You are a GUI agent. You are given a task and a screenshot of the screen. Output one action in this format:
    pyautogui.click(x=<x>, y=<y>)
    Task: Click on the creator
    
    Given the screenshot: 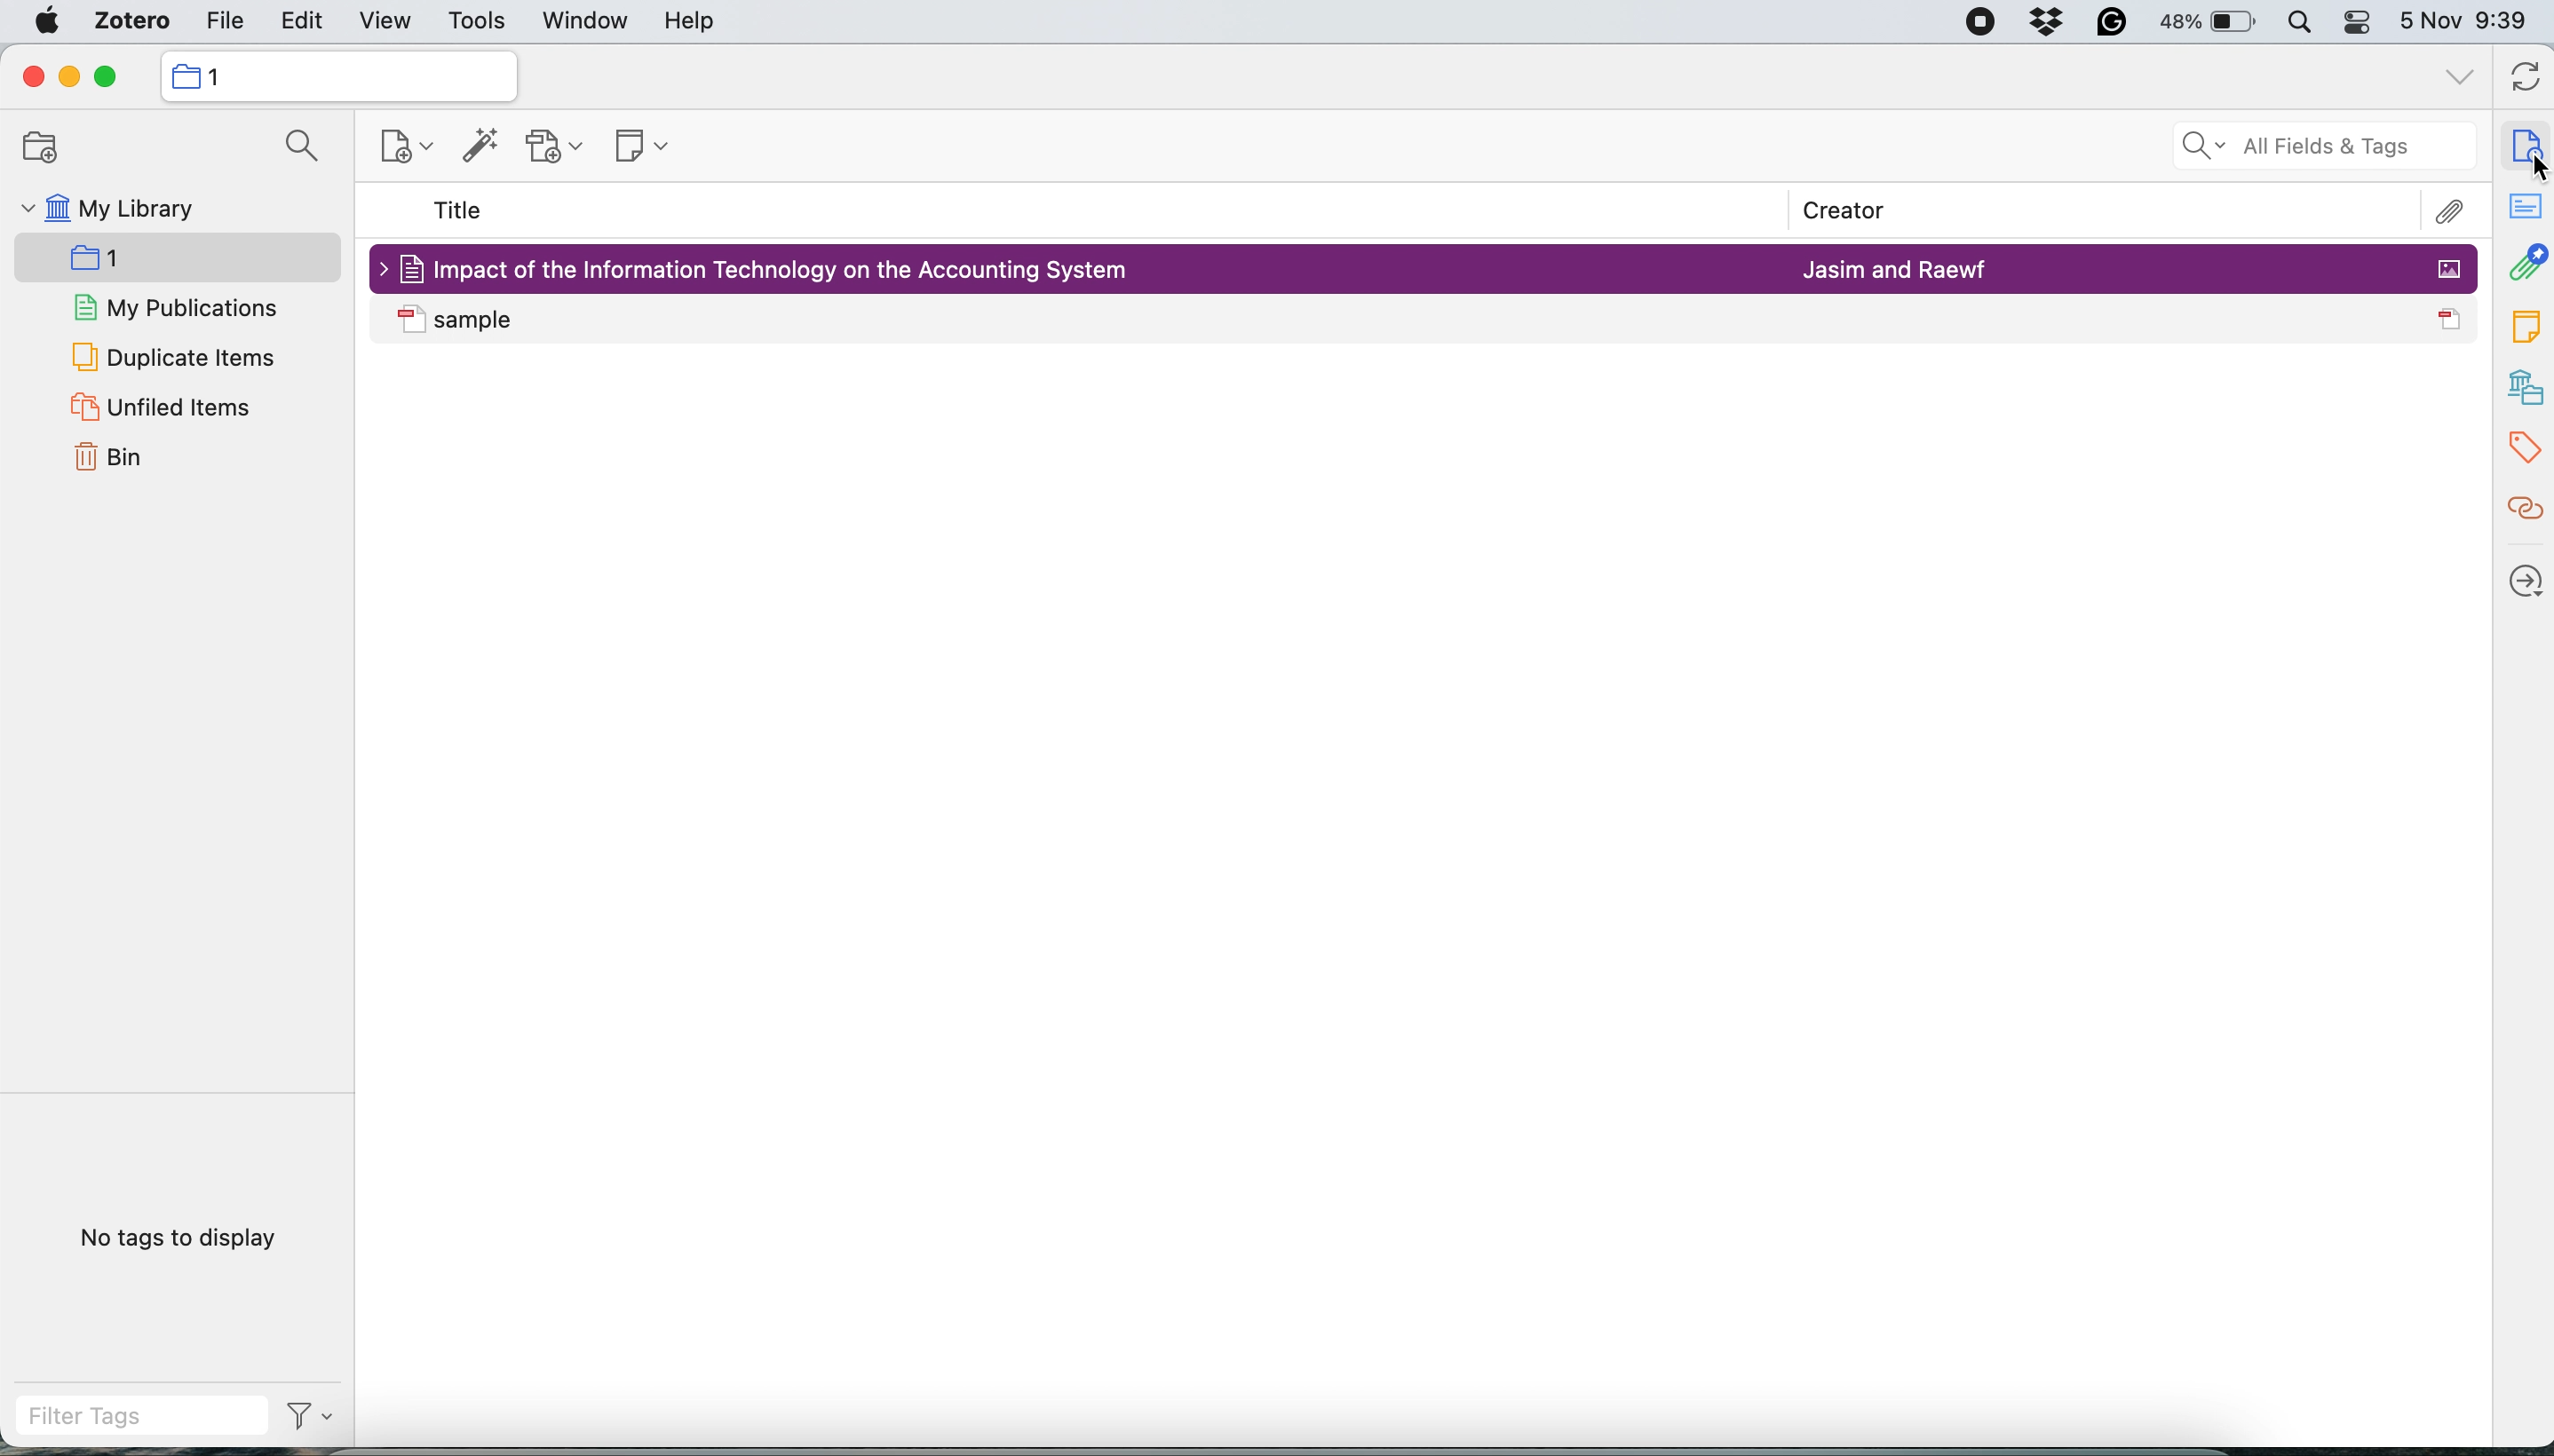 What is the action you would take?
    pyautogui.click(x=1849, y=209)
    